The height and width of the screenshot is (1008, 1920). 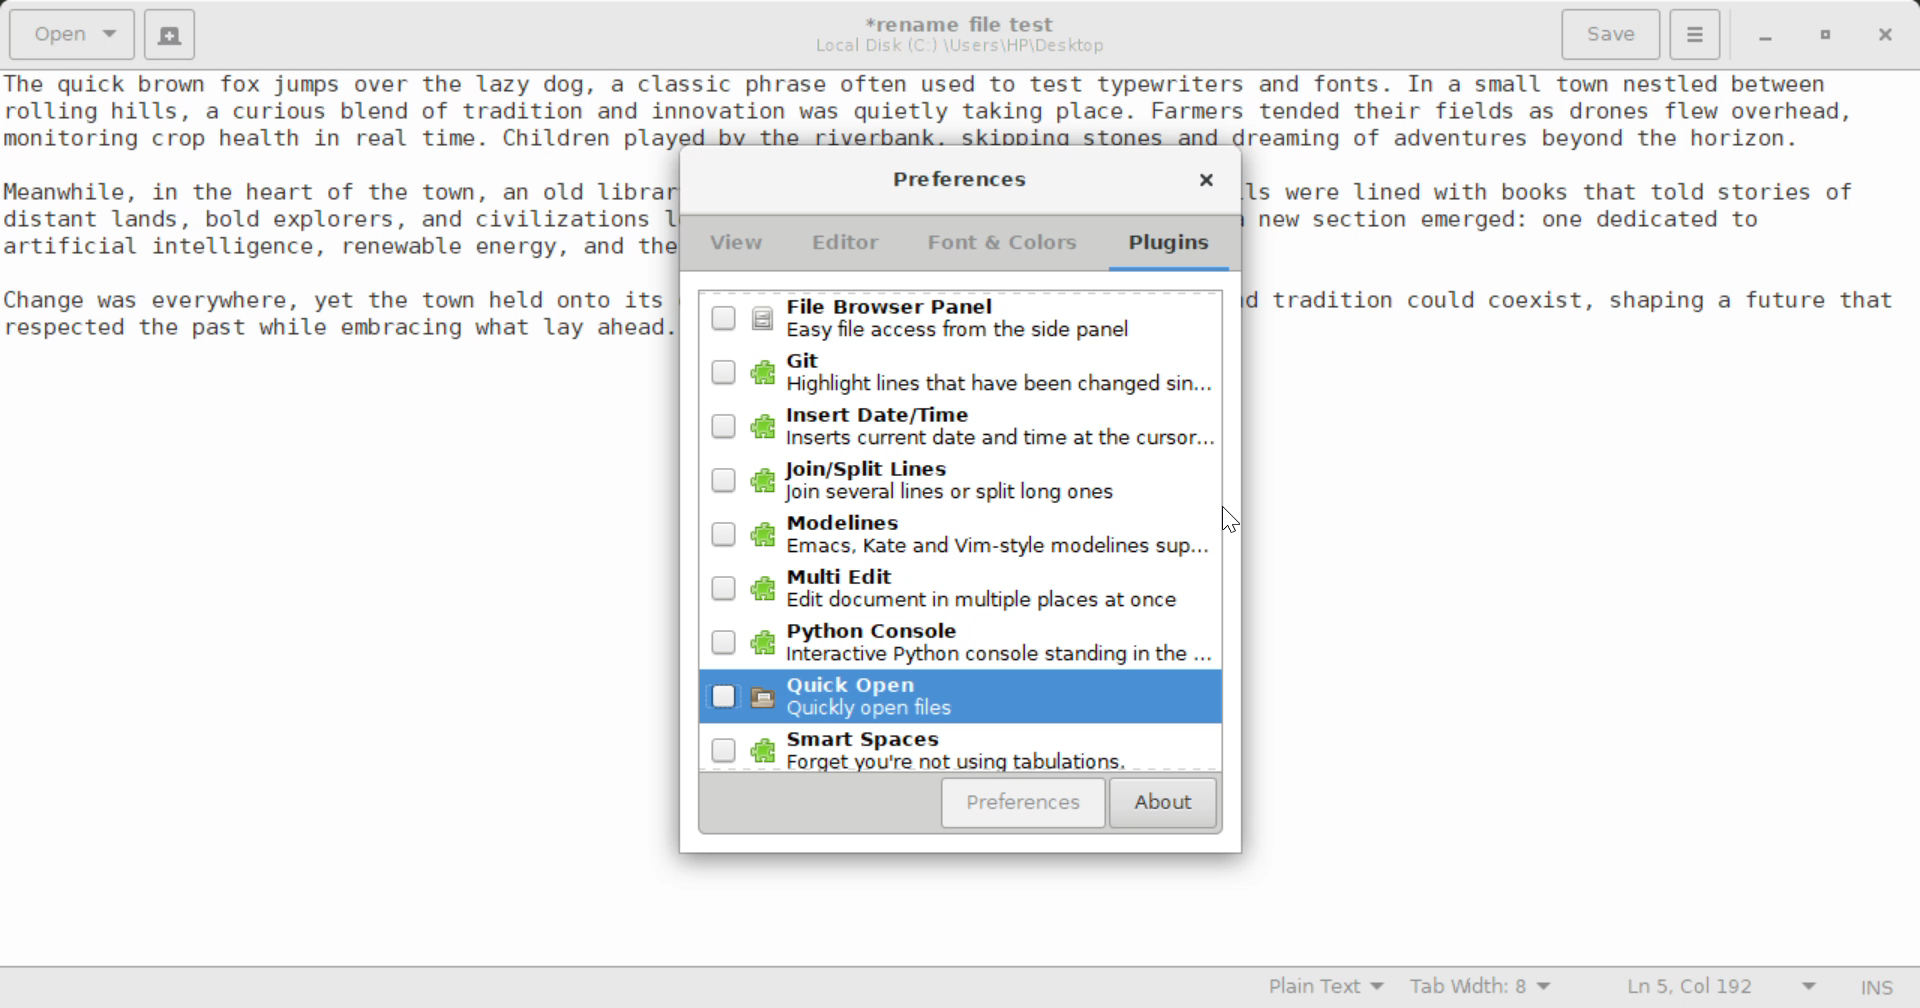 What do you see at coordinates (1888, 33) in the screenshot?
I see `Close Window` at bounding box center [1888, 33].